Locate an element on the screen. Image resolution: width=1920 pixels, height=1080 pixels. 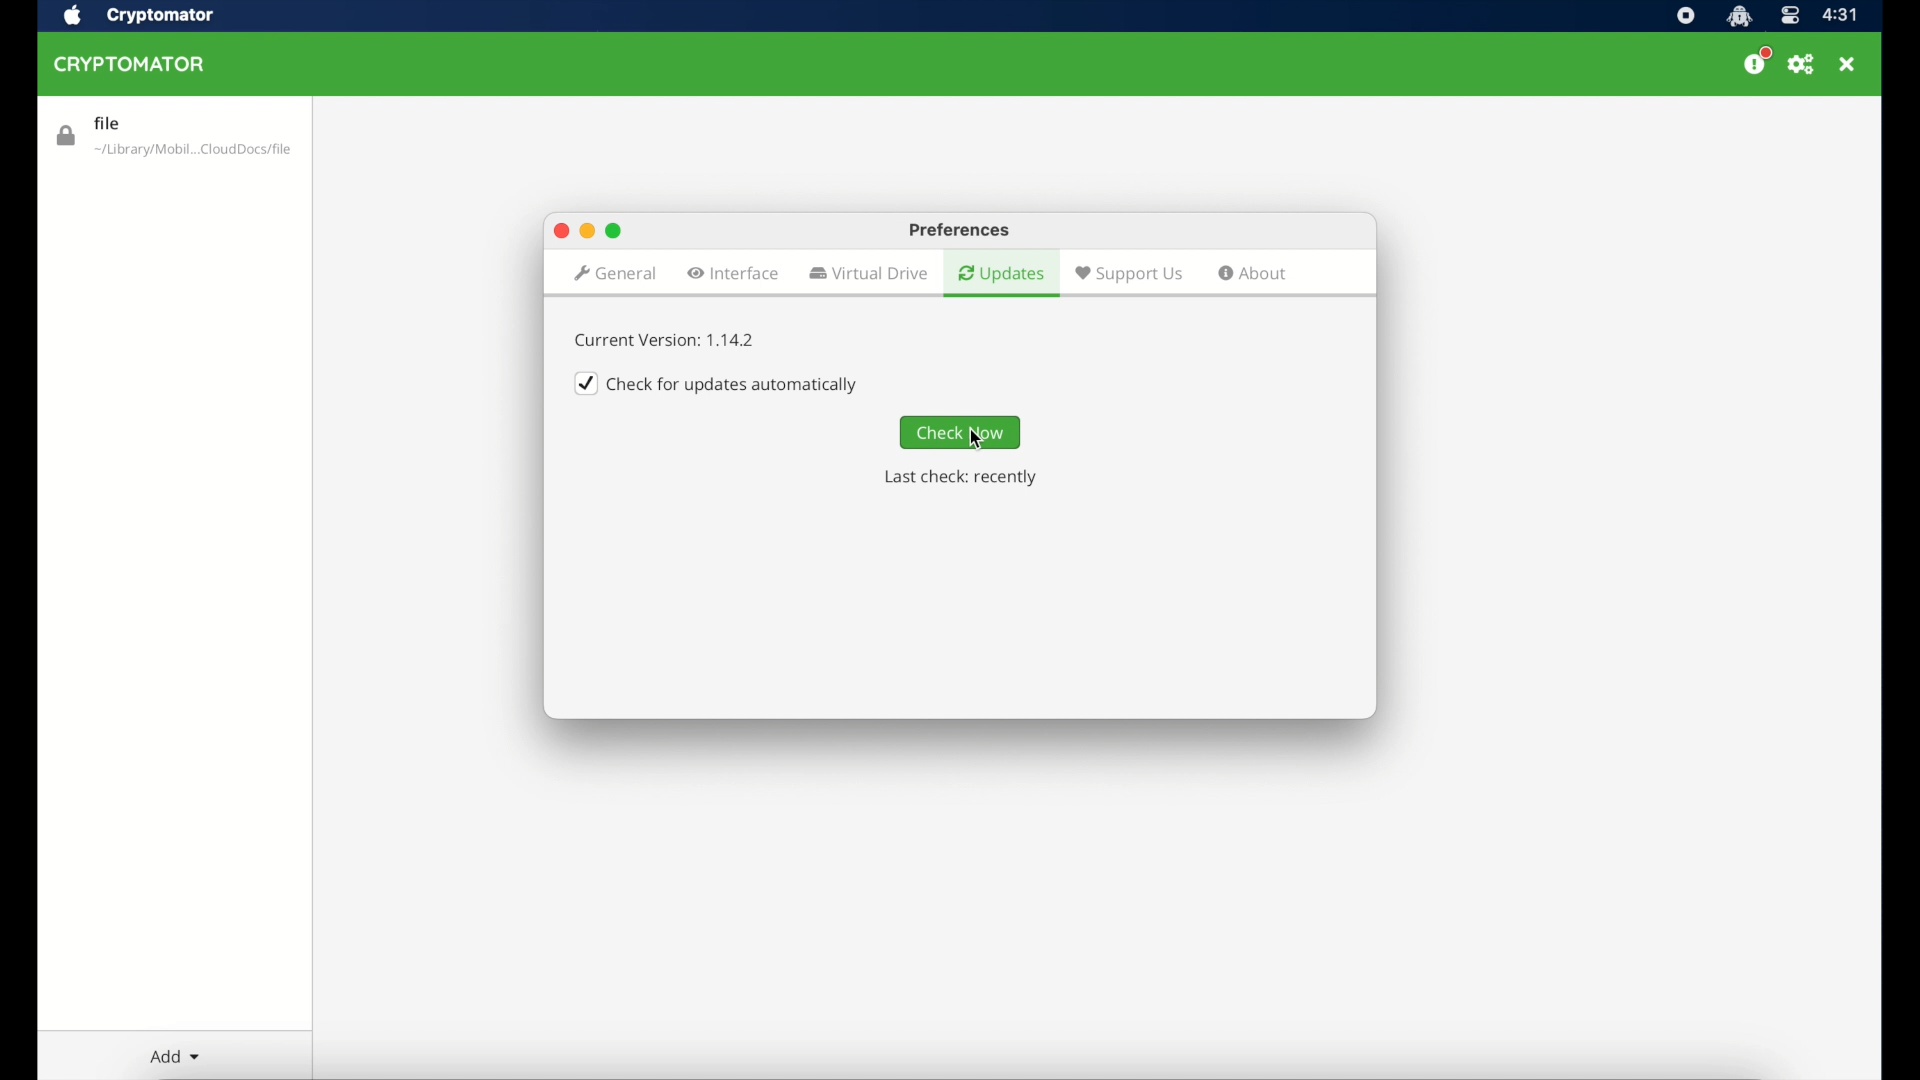
check now is located at coordinates (961, 433).